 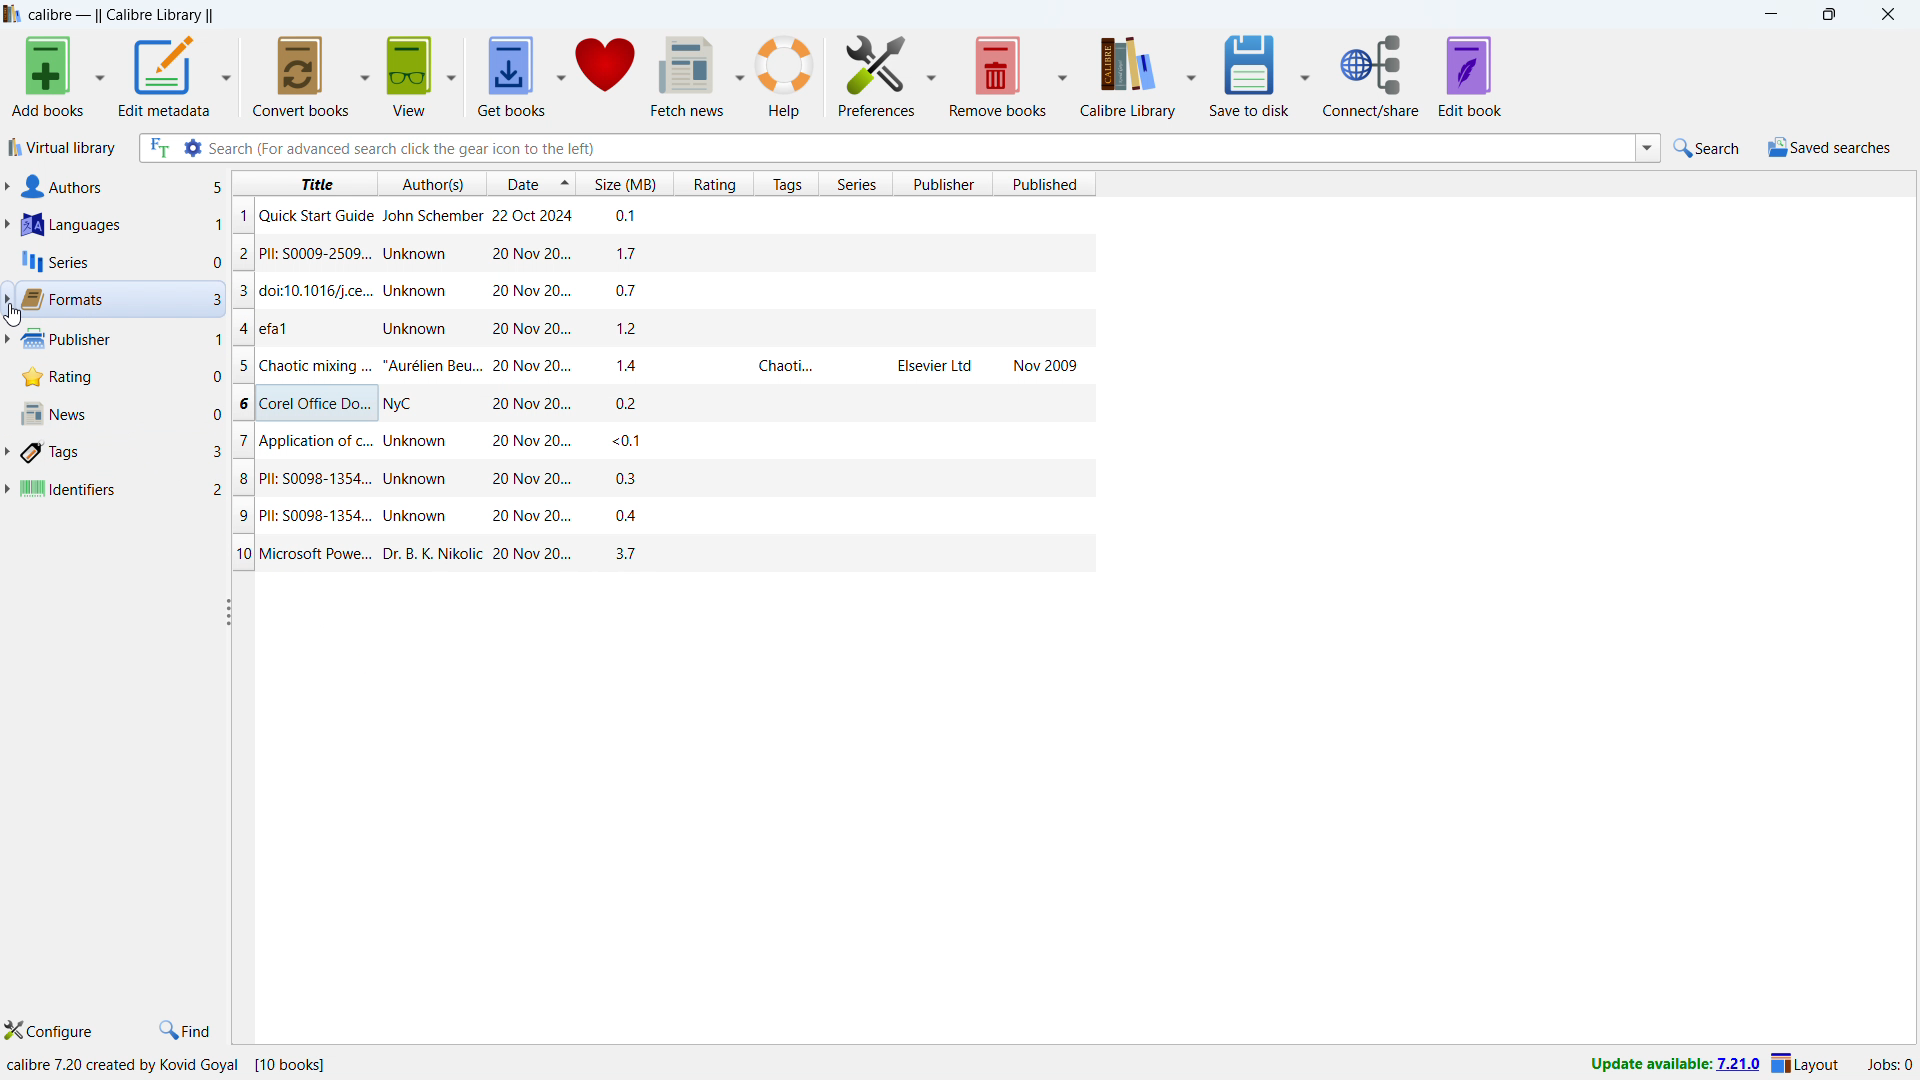 What do you see at coordinates (100, 75) in the screenshot?
I see `add books options` at bounding box center [100, 75].